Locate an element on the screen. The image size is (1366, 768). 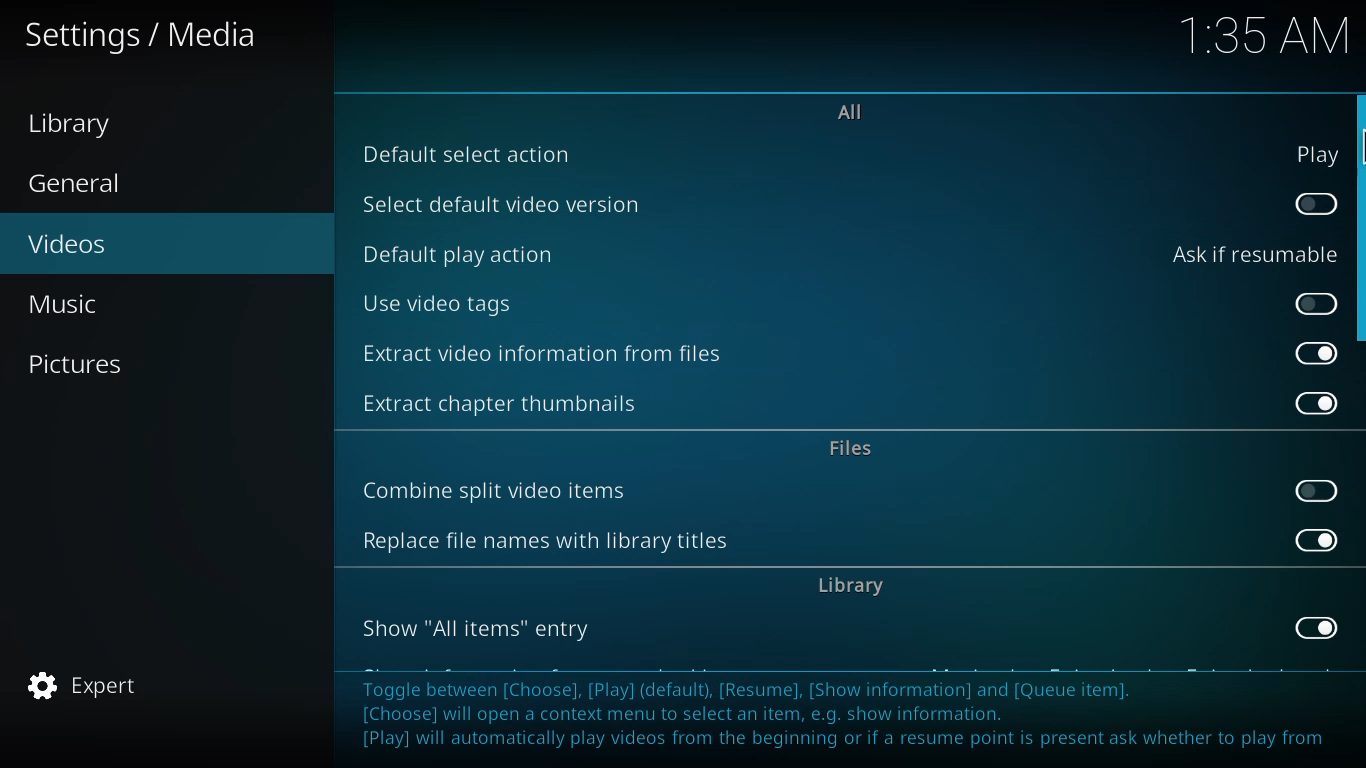
general is located at coordinates (79, 184).